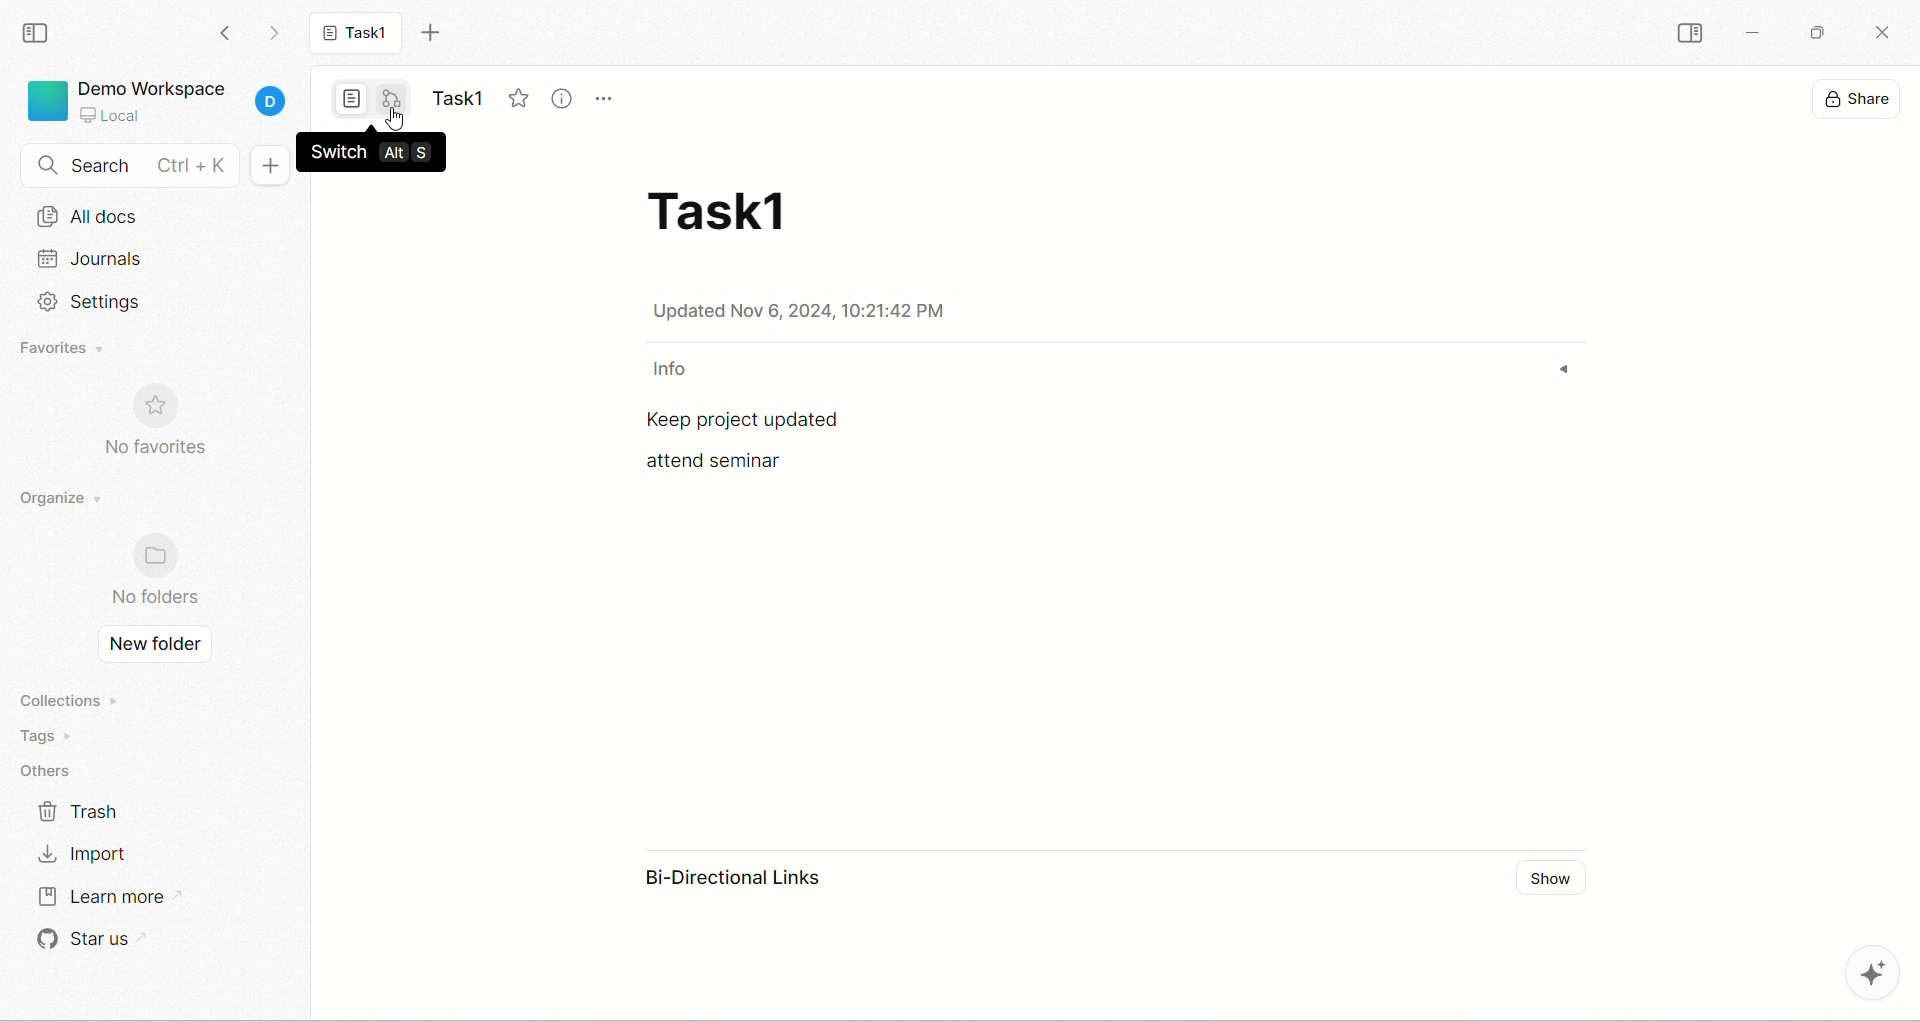 This screenshot has width=1920, height=1022. What do you see at coordinates (368, 152) in the screenshot?
I see `switch` at bounding box center [368, 152].